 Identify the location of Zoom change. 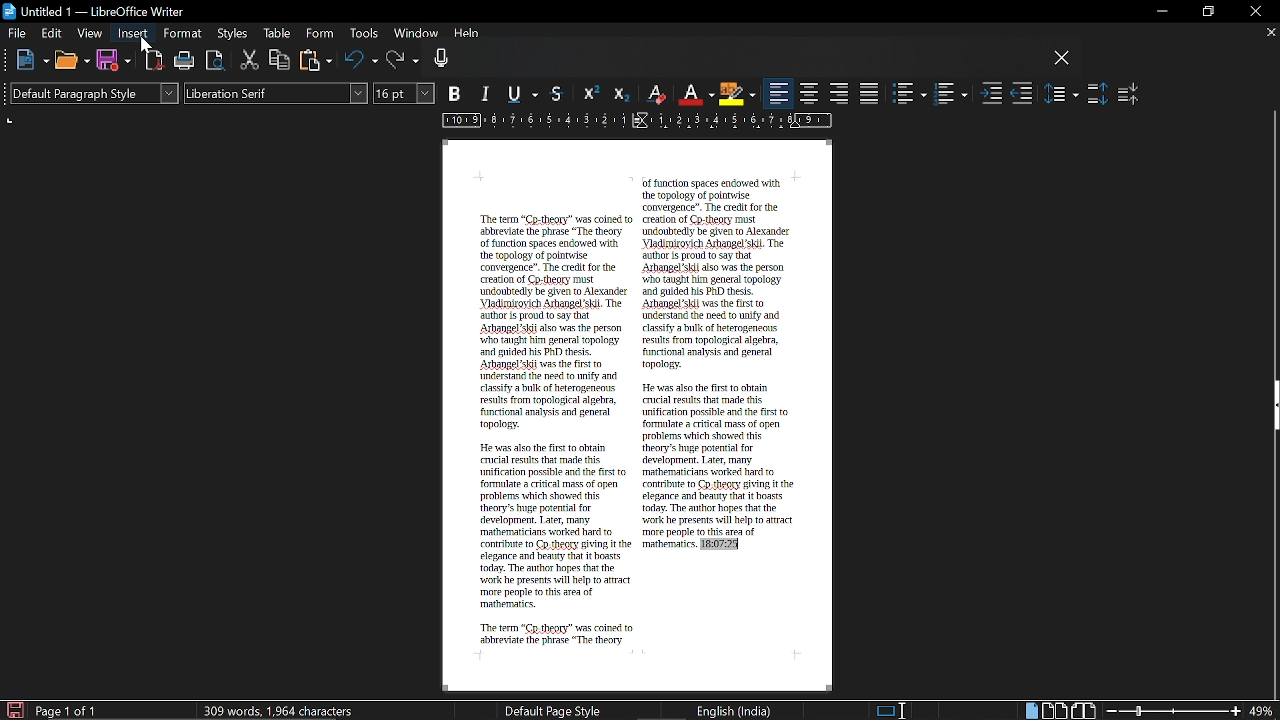
(1174, 711).